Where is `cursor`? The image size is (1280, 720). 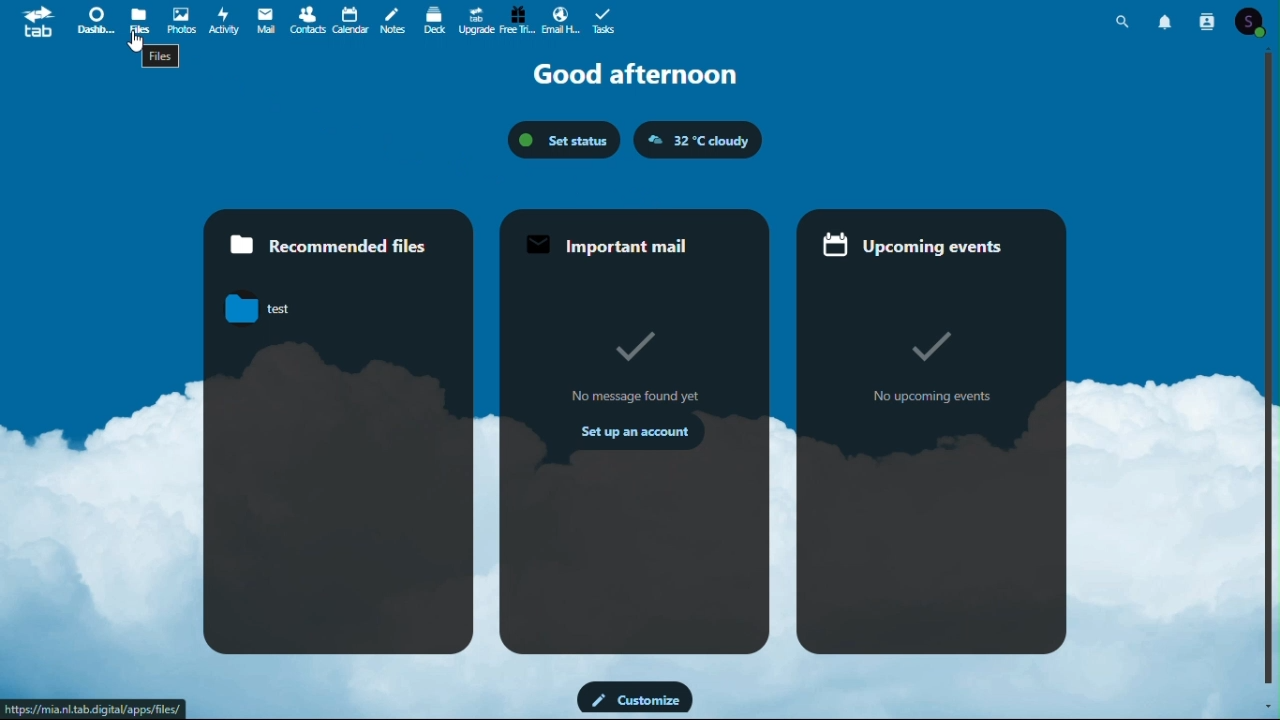
cursor is located at coordinates (138, 42).